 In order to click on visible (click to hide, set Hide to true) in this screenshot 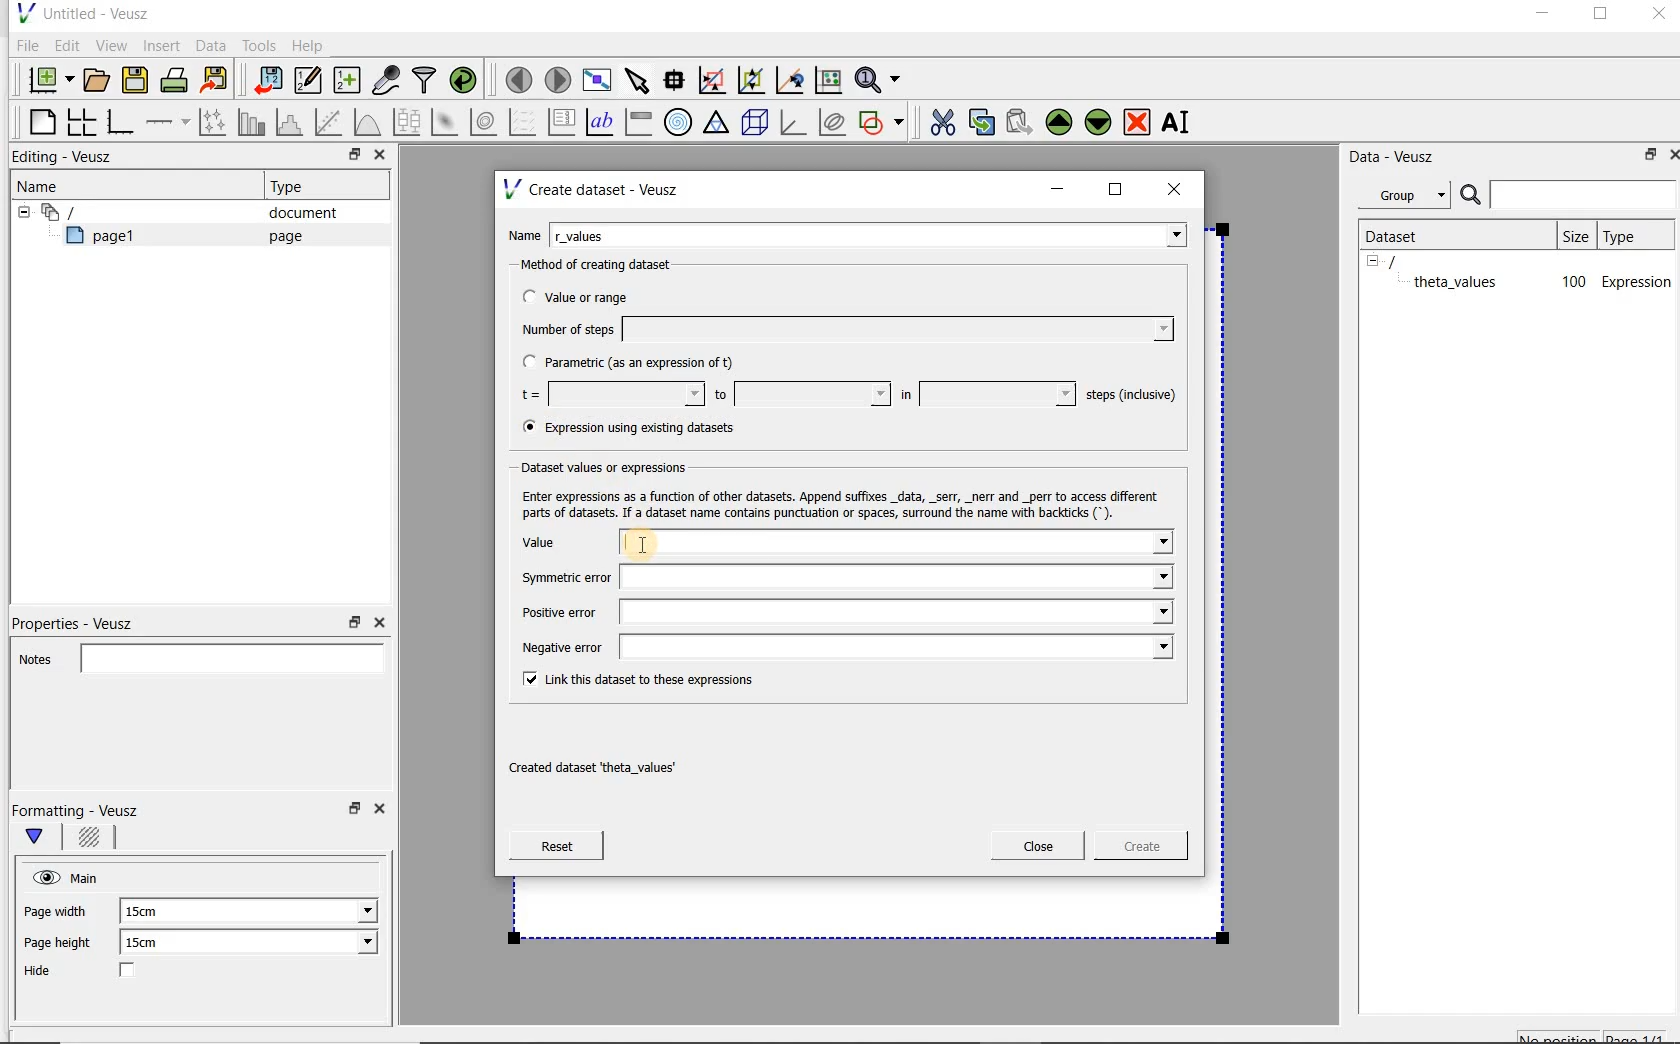, I will do `click(43, 877)`.